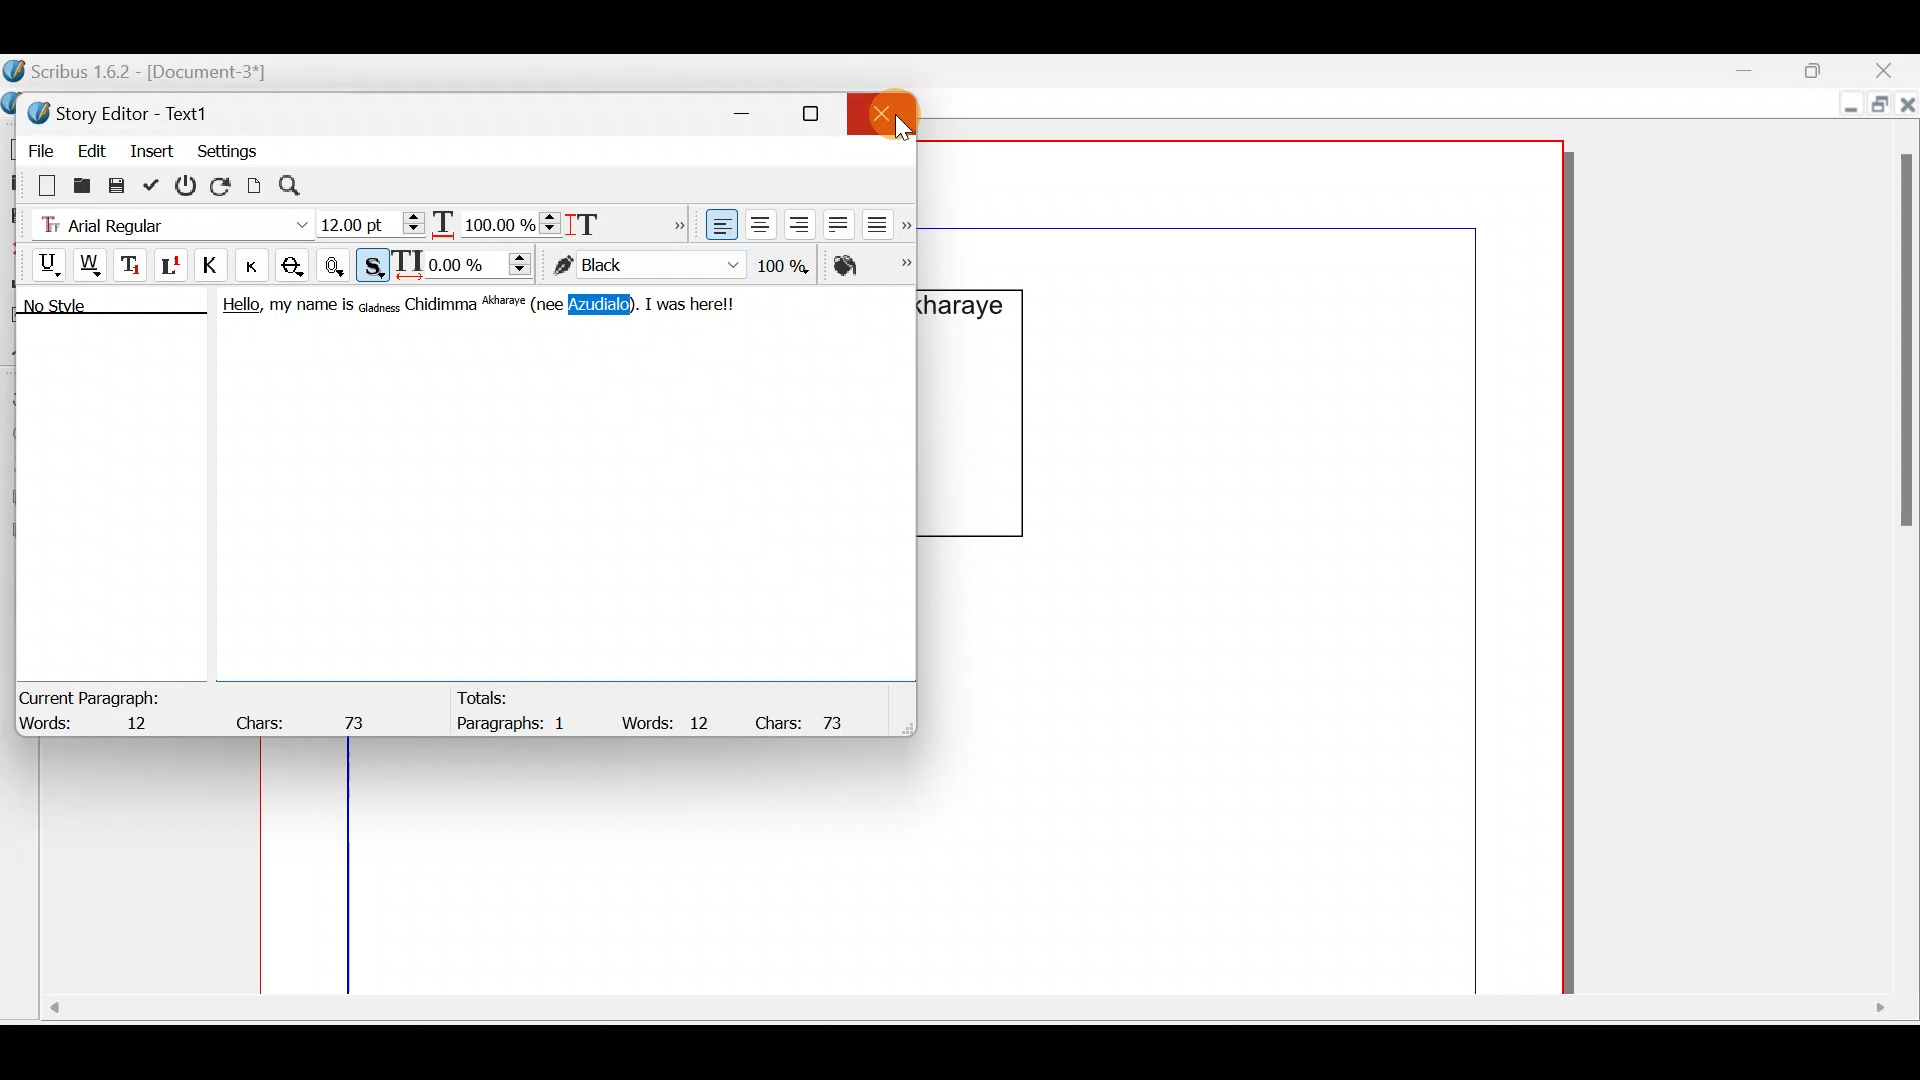 The image size is (1920, 1080). Describe the element at coordinates (674, 222) in the screenshot. I see `More` at that location.